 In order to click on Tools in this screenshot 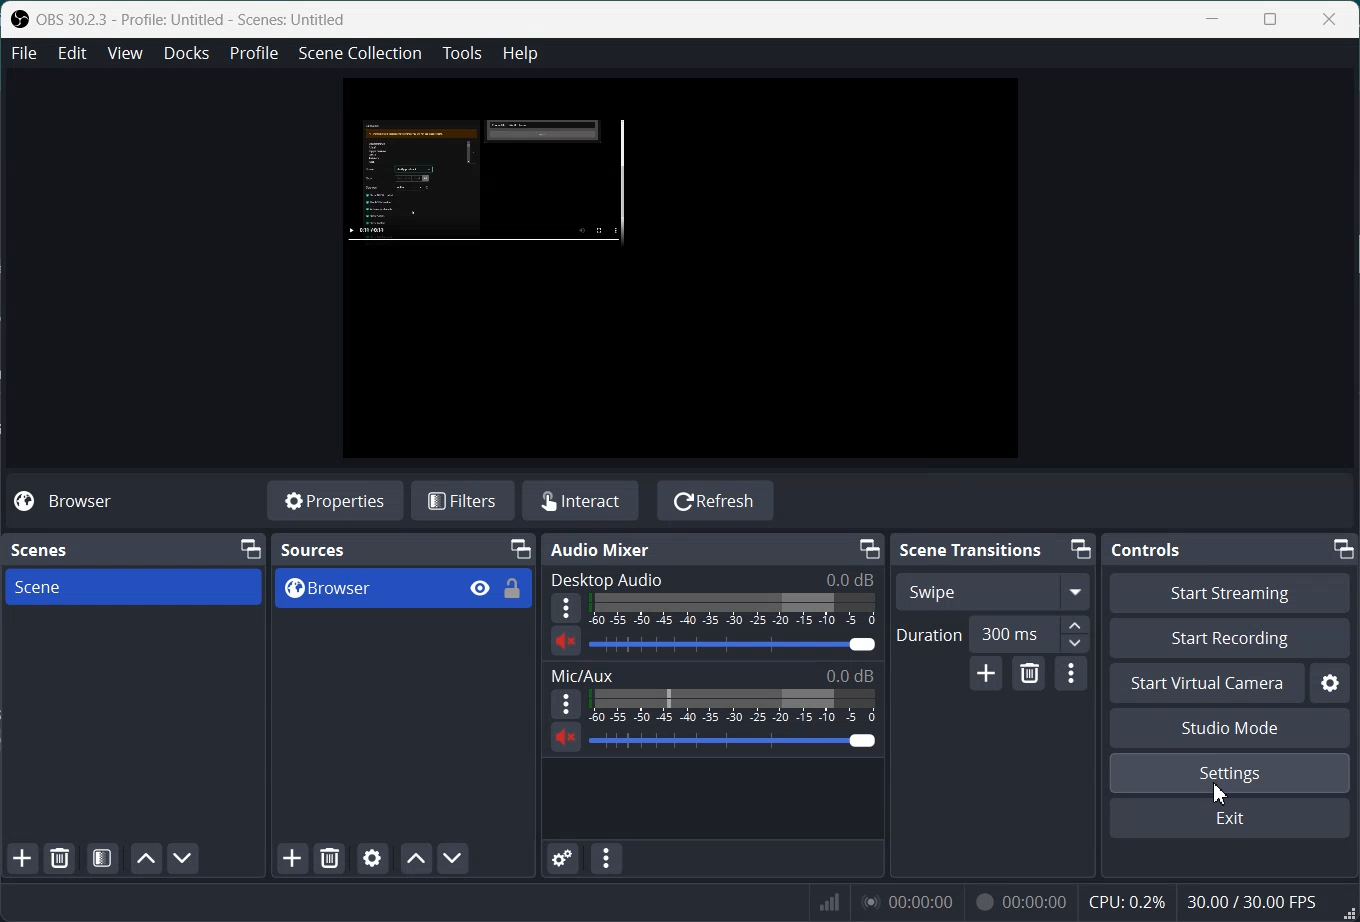, I will do `click(462, 52)`.